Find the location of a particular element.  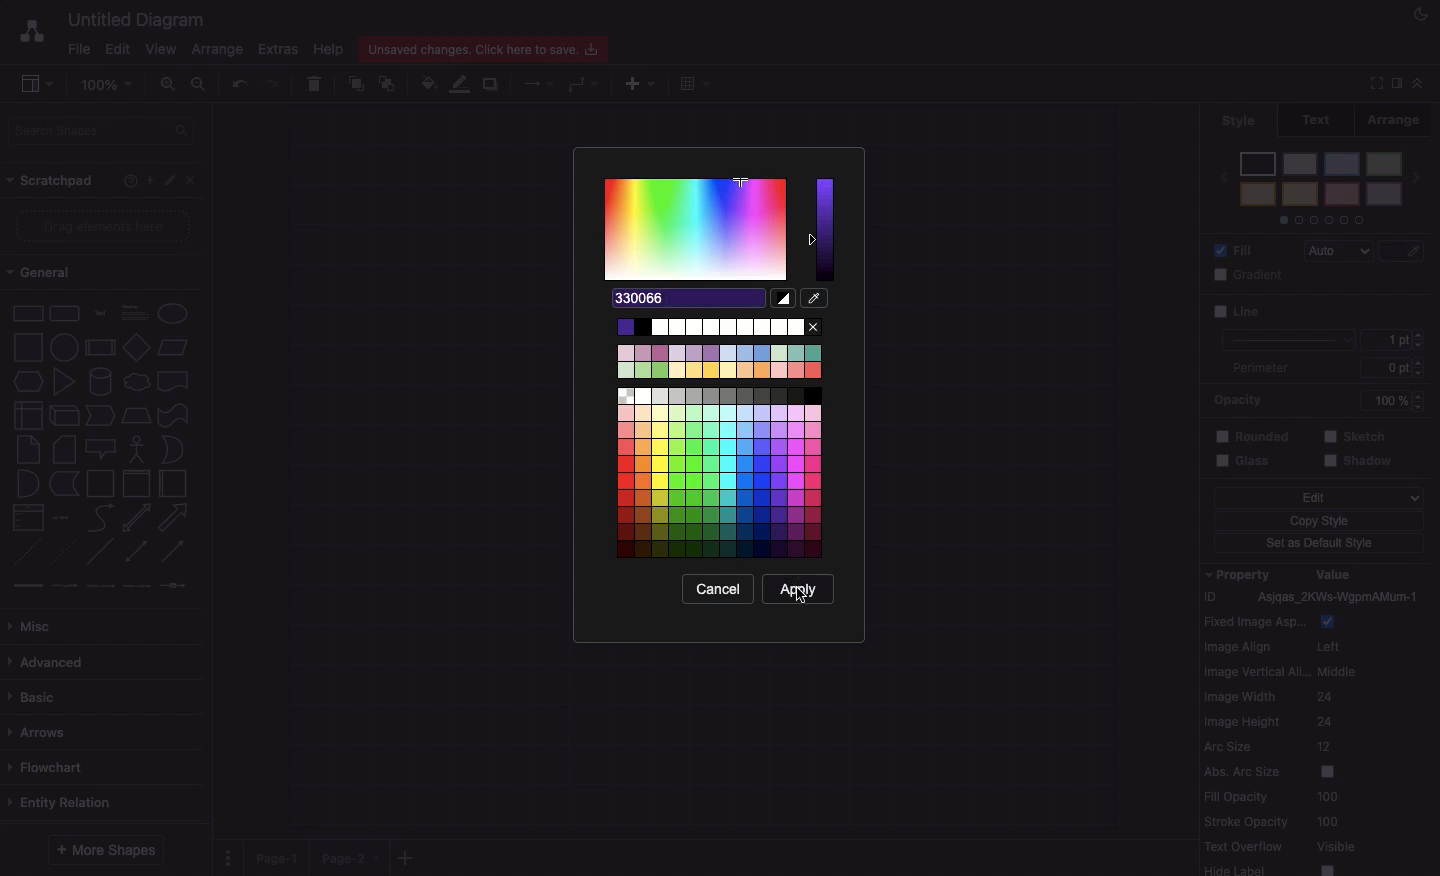

Misc is located at coordinates (35, 621).